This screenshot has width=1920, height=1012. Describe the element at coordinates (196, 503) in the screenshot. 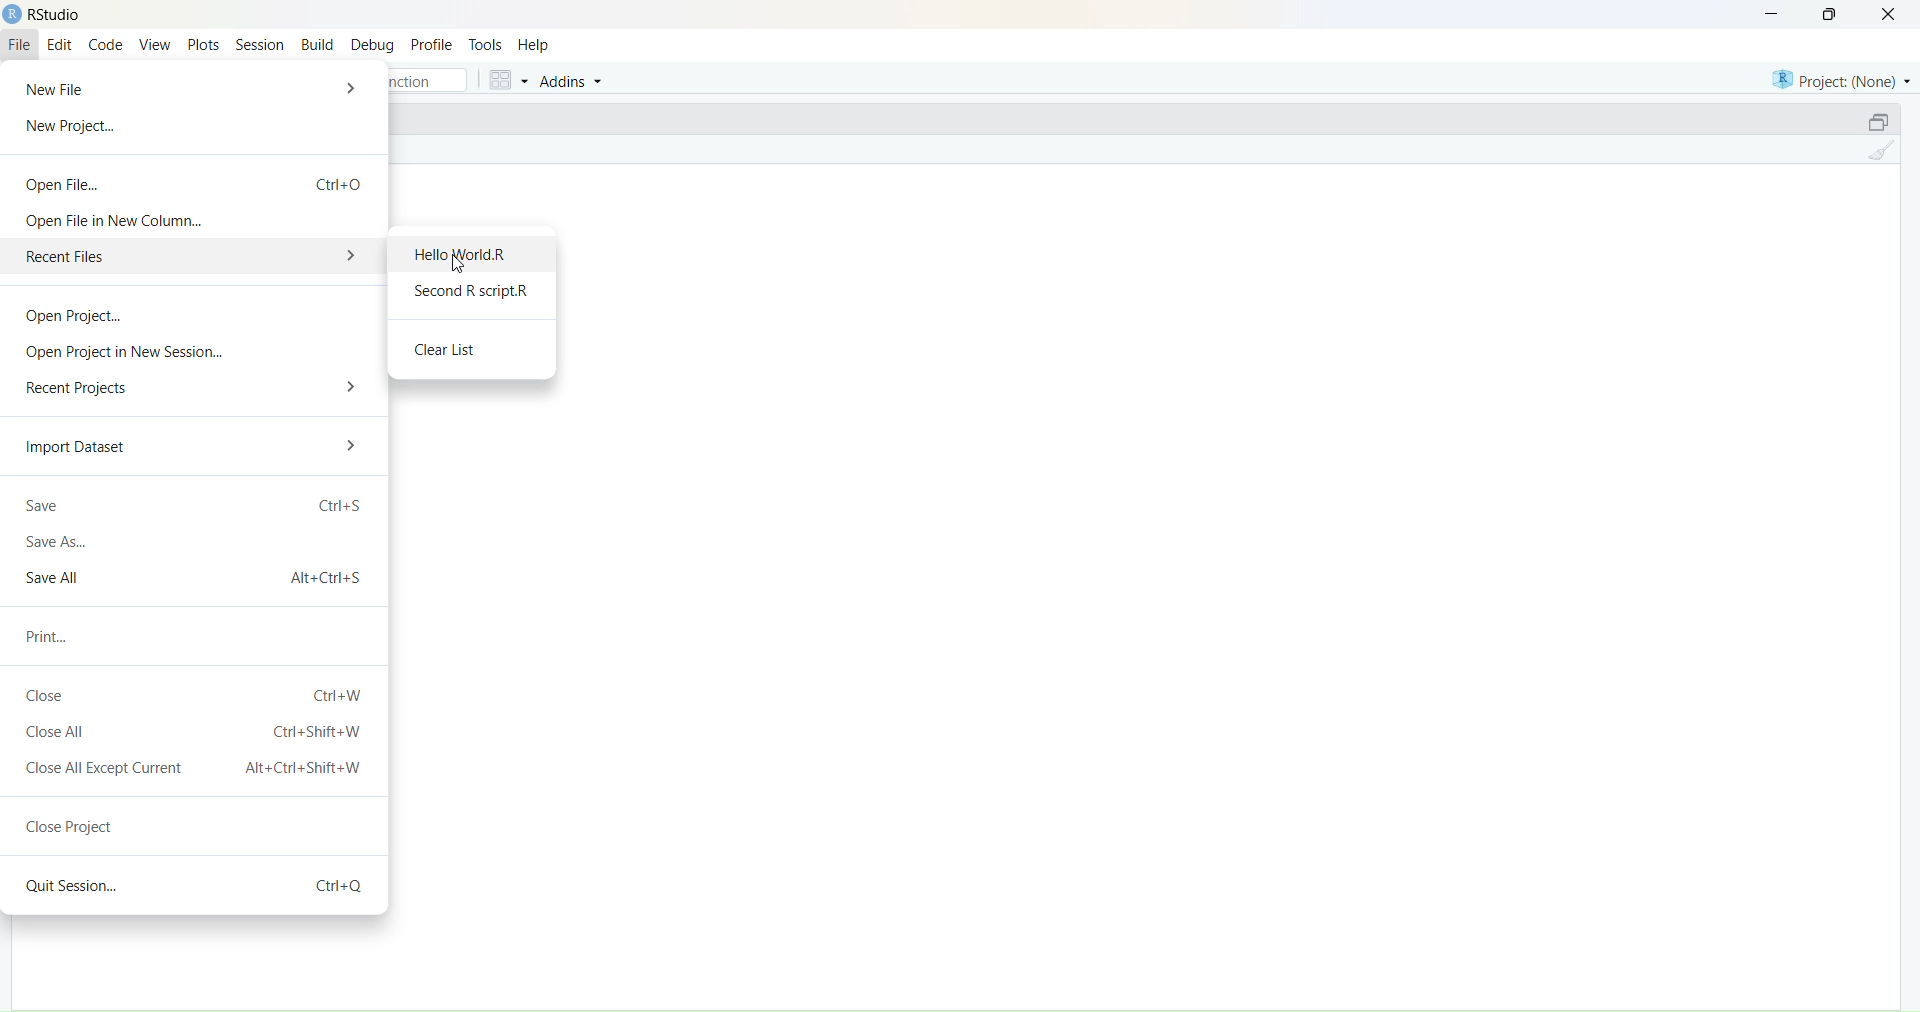

I see `Save ctrl + s` at that location.